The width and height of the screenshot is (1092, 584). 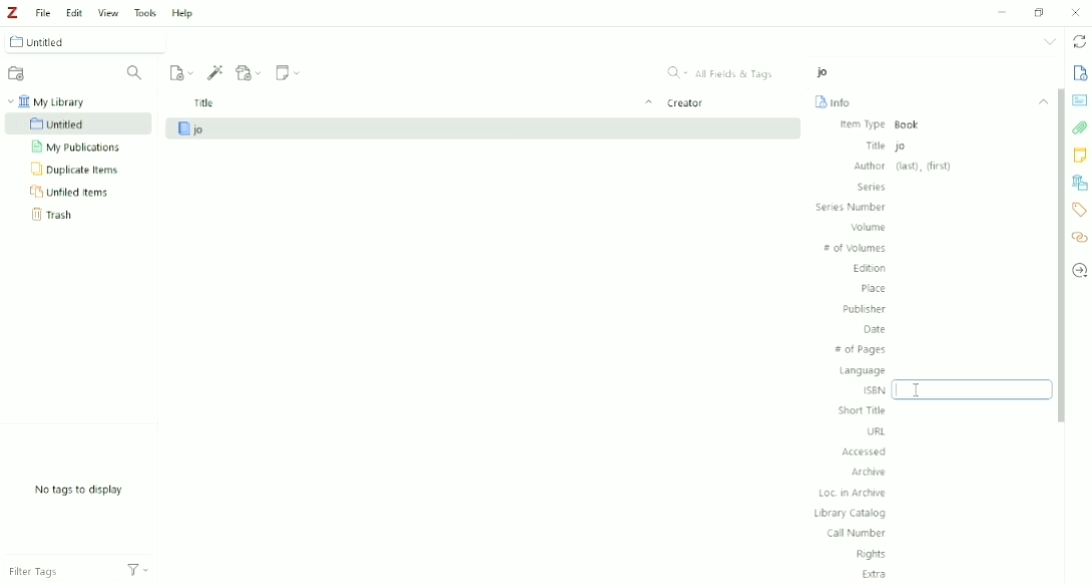 I want to click on Filter Tags, so click(x=77, y=571).